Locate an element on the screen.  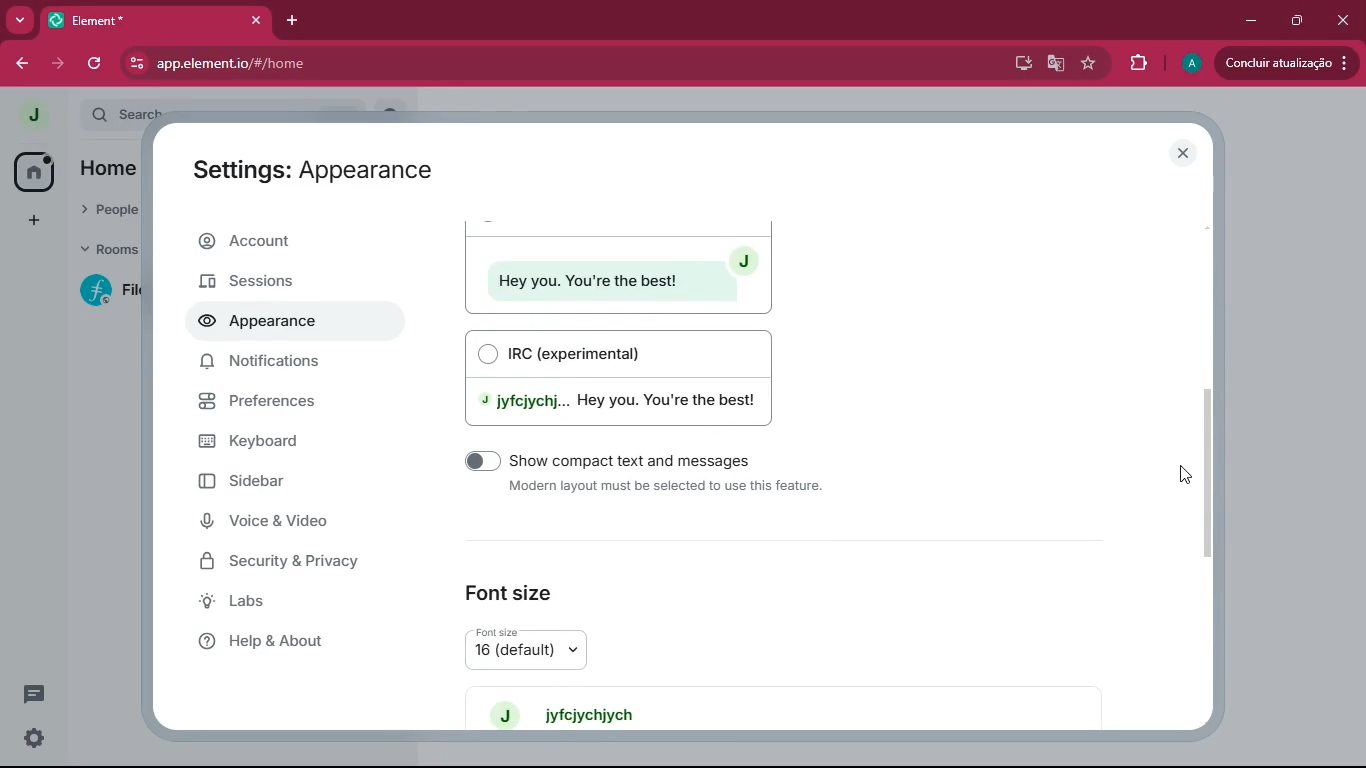
close is located at coordinates (255, 21).